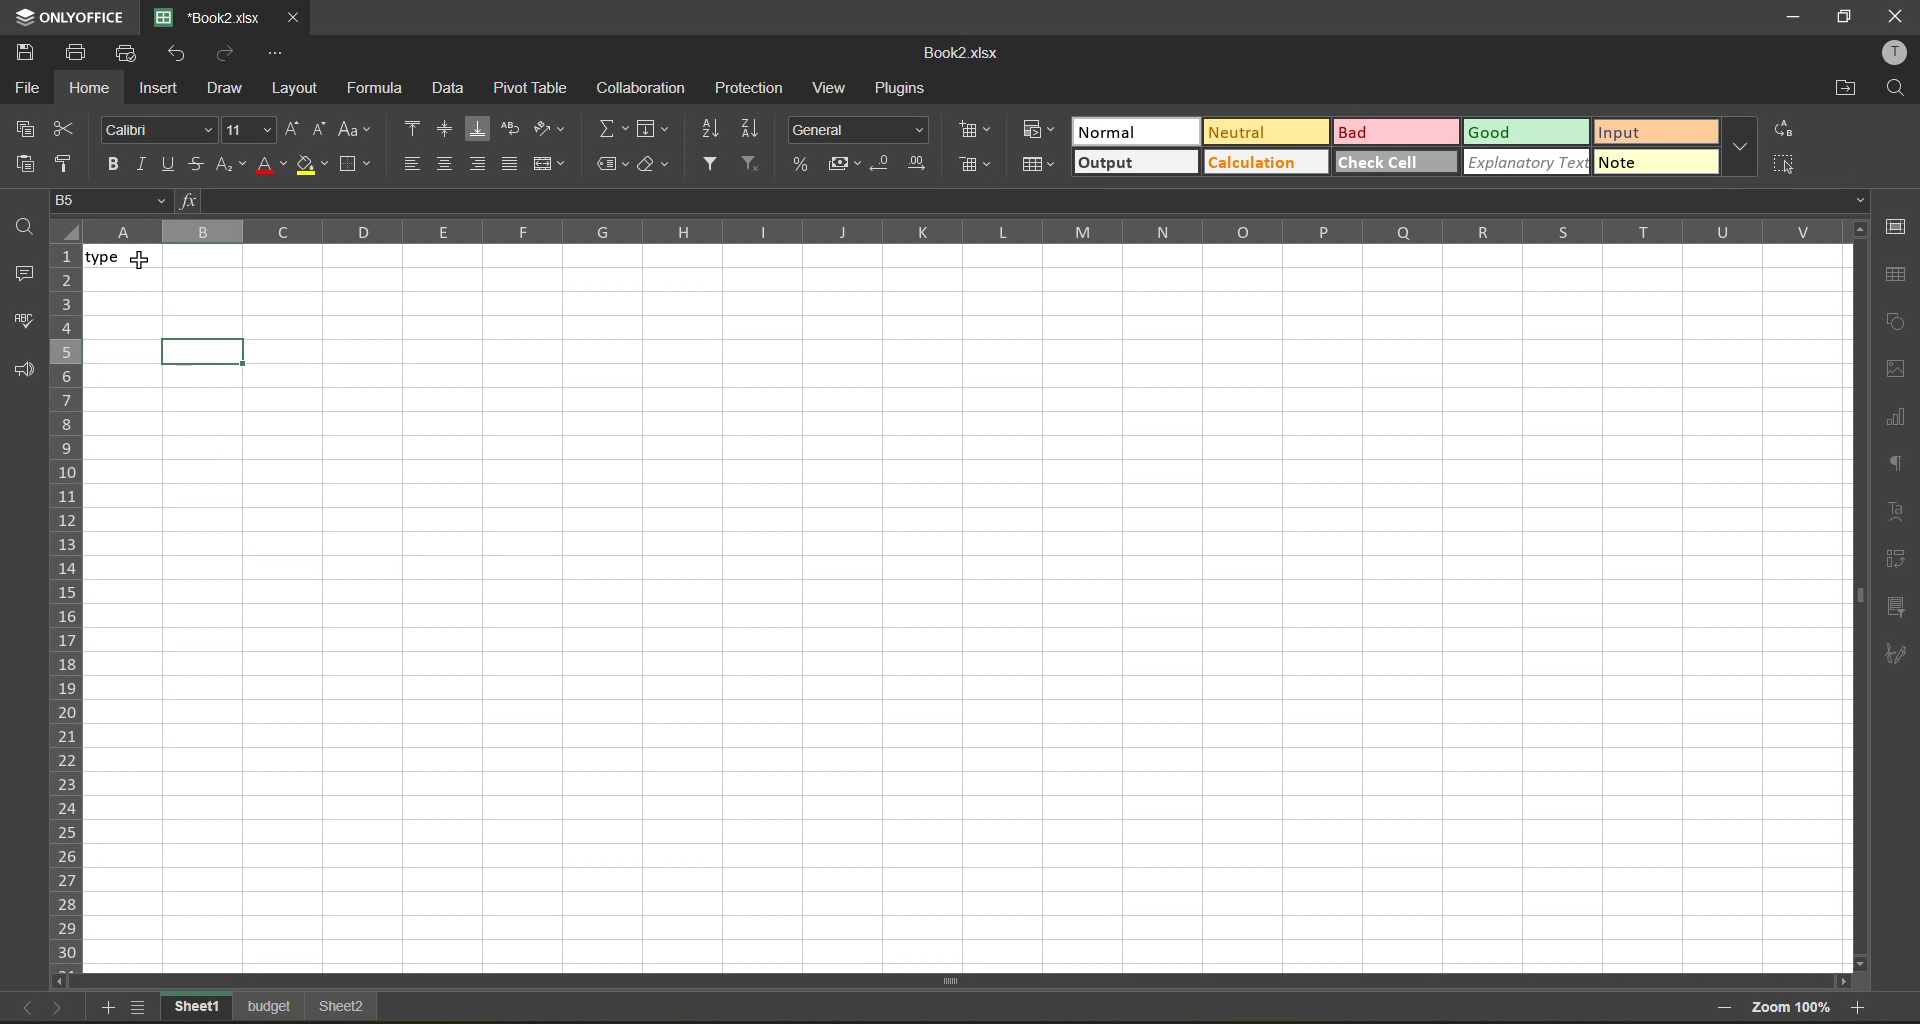 This screenshot has height=1024, width=1920. What do you see at coordinates (833, 89) in the screenshot?
I see `view` at bounding box center [833, 89].